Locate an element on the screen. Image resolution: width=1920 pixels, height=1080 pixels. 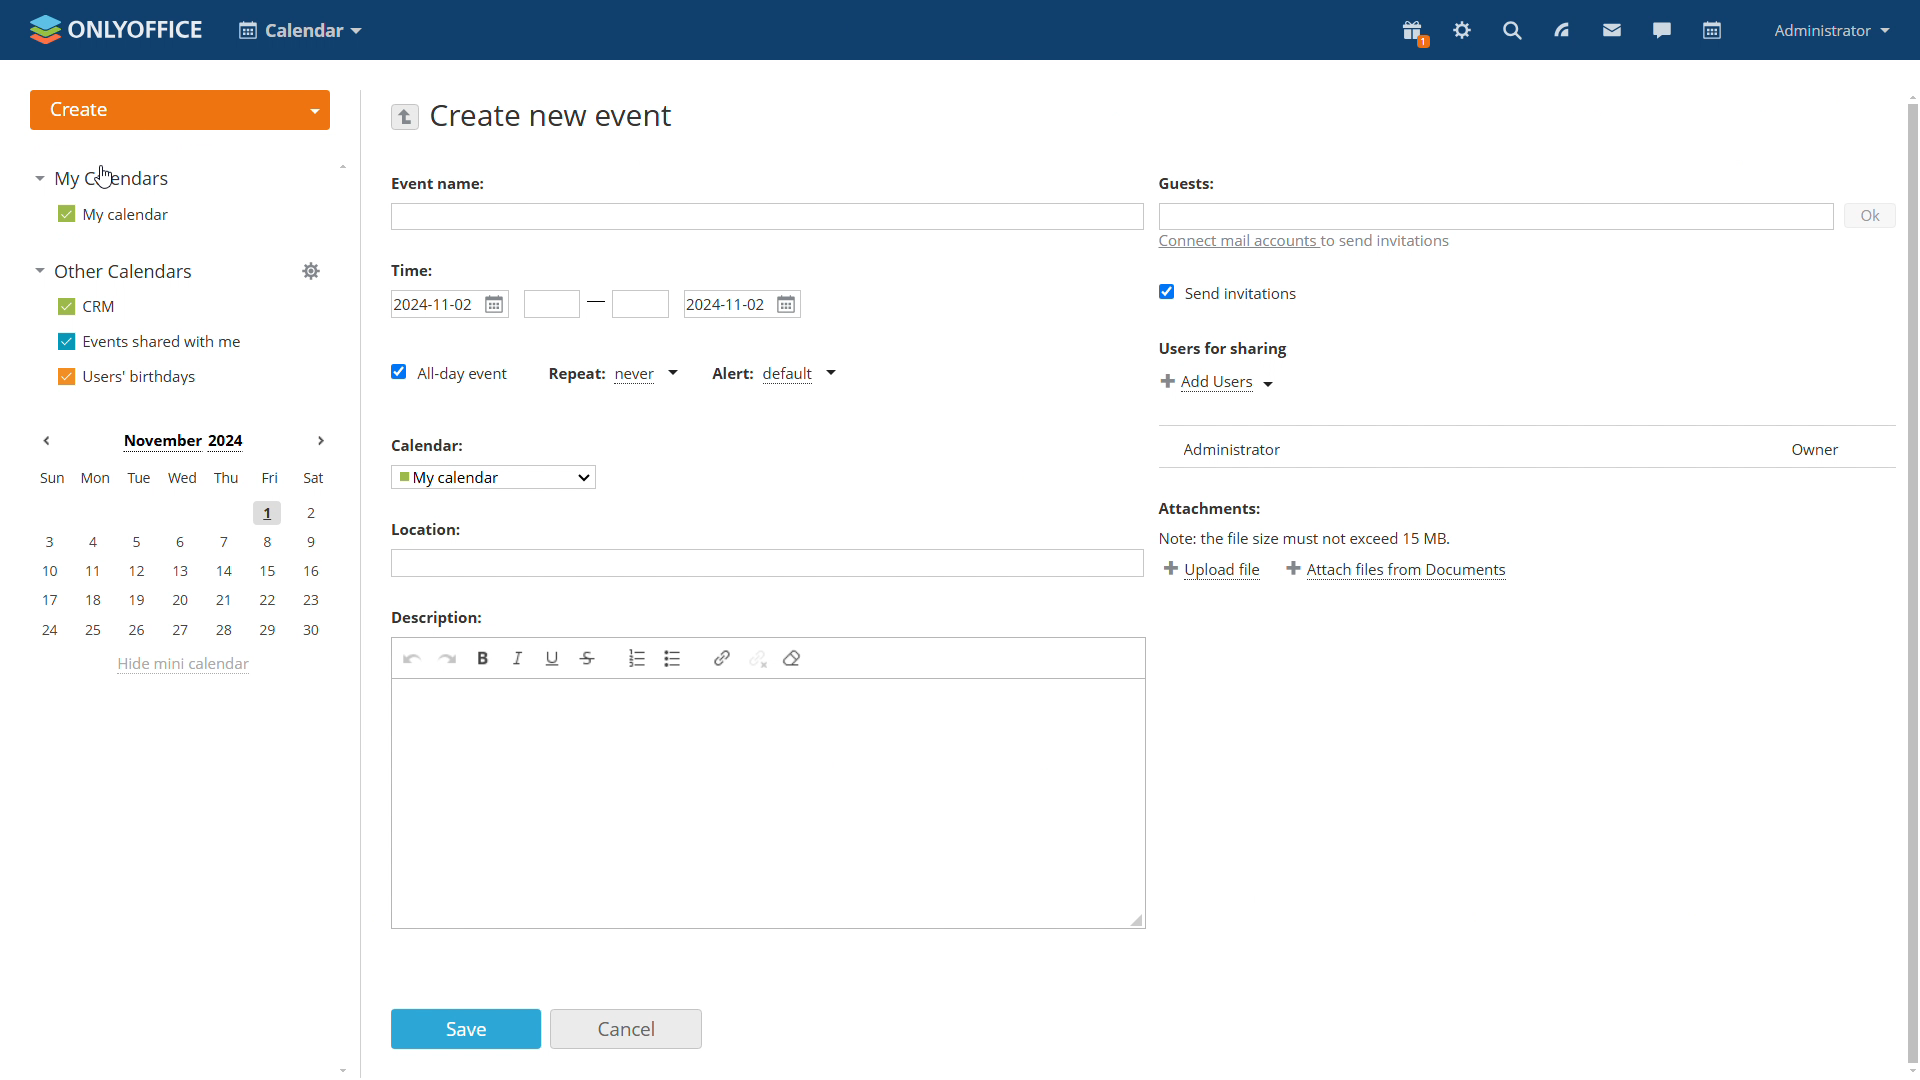
talk is located at coordinates (1662, 32).